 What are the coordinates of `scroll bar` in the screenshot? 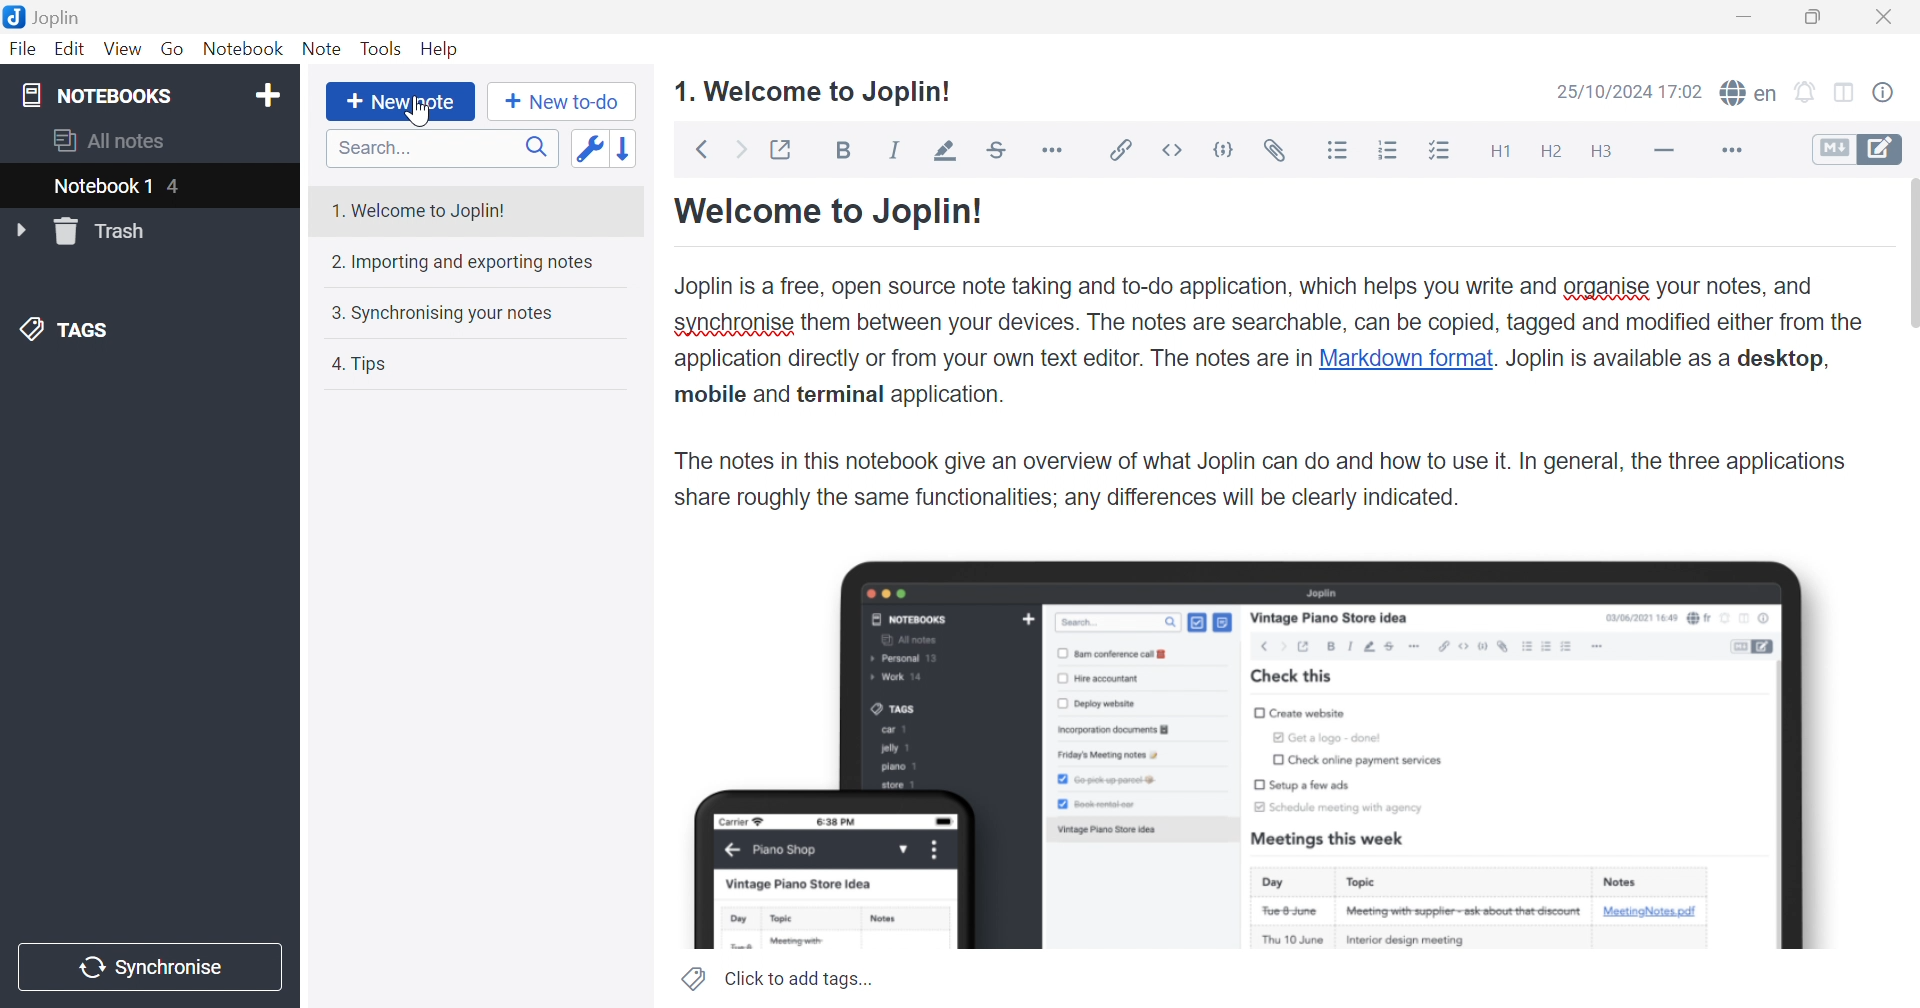 It's located at (1910, 252).